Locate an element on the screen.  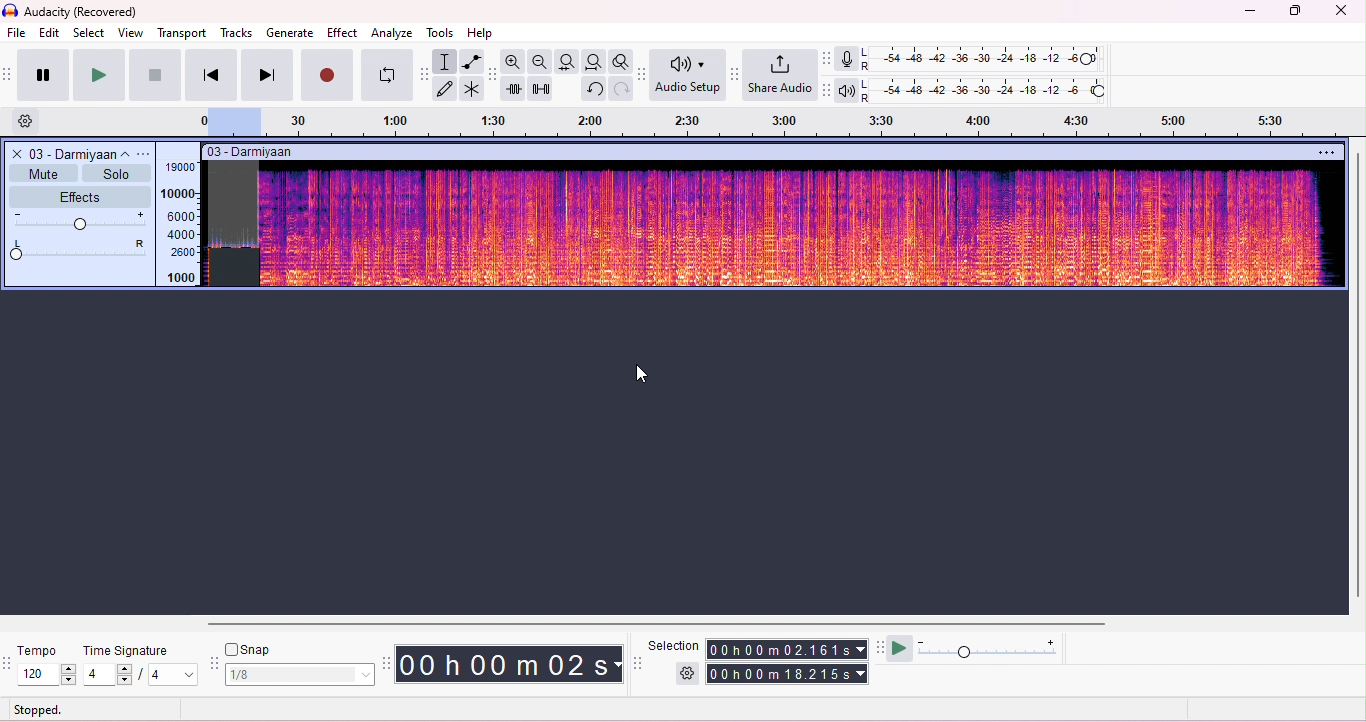
view is located at coordinates (131, 34).